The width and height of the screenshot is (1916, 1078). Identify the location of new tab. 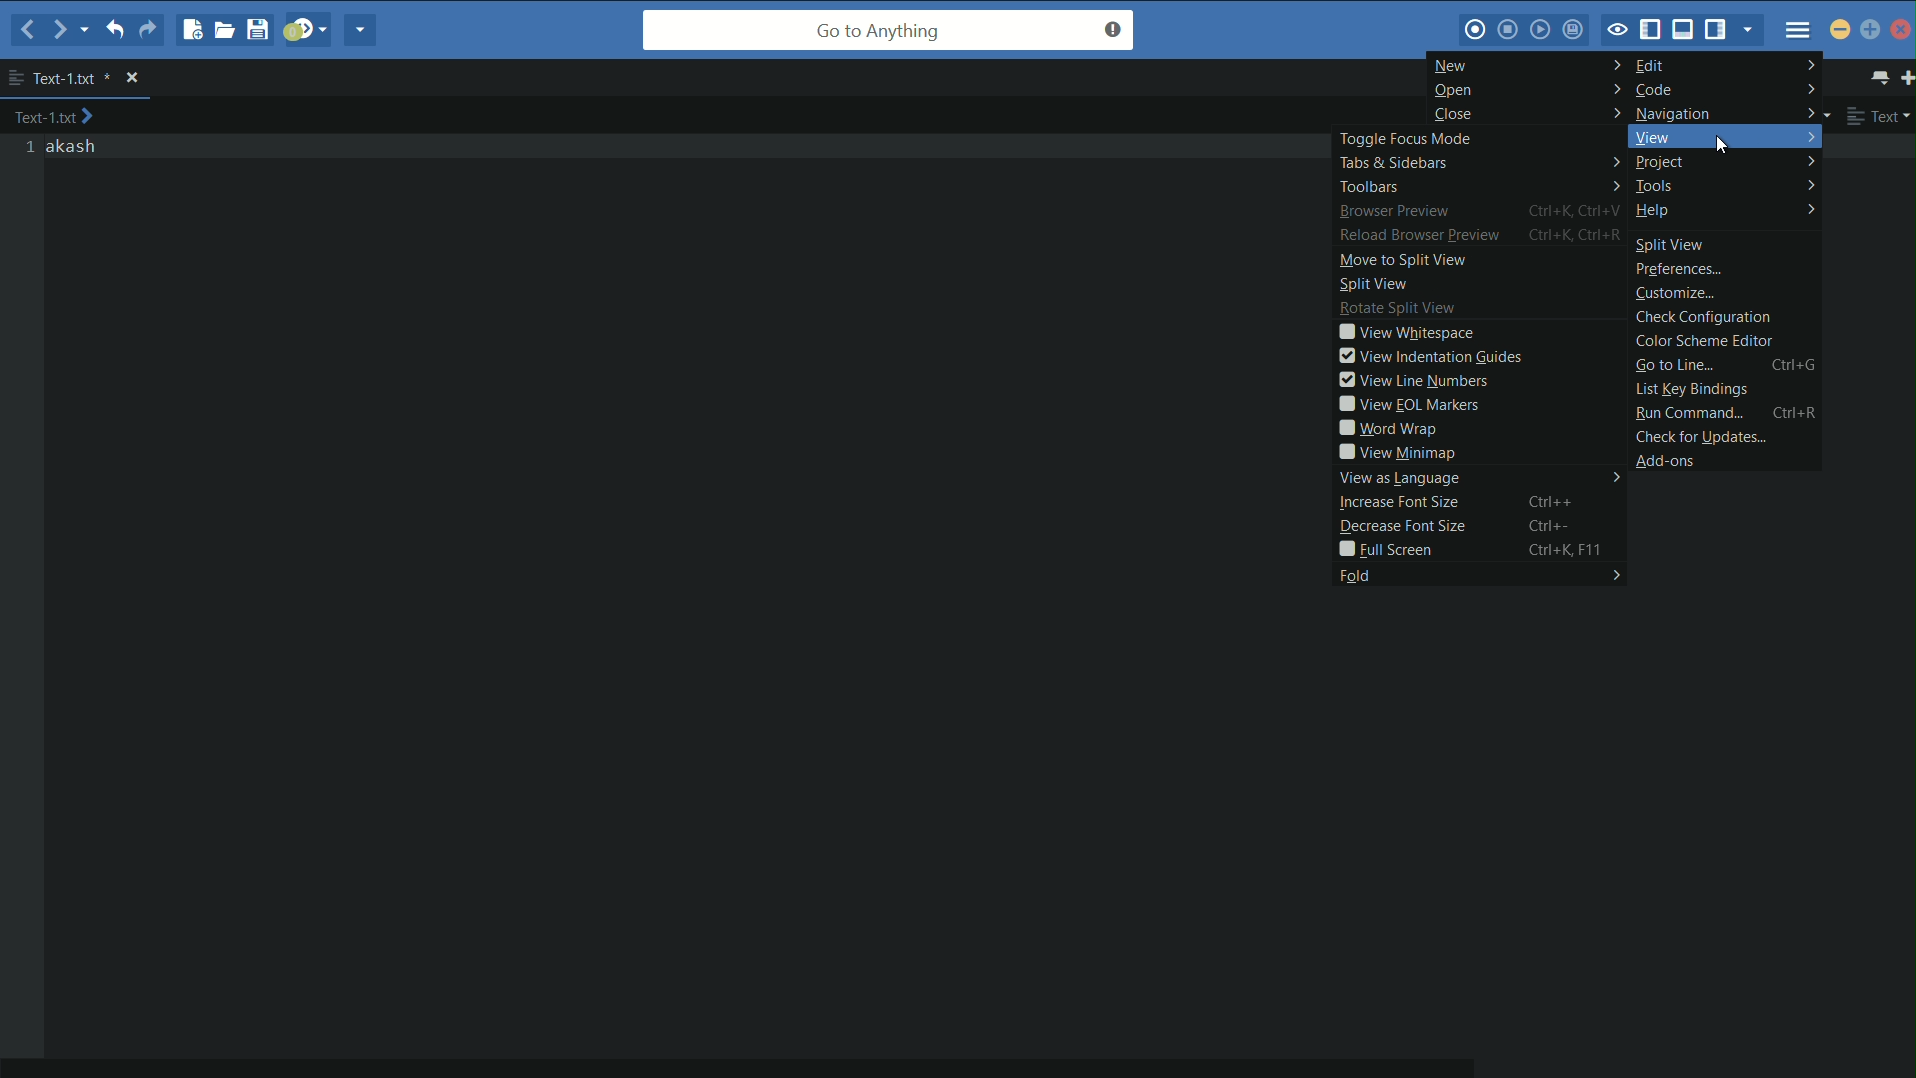
(1904, 76).